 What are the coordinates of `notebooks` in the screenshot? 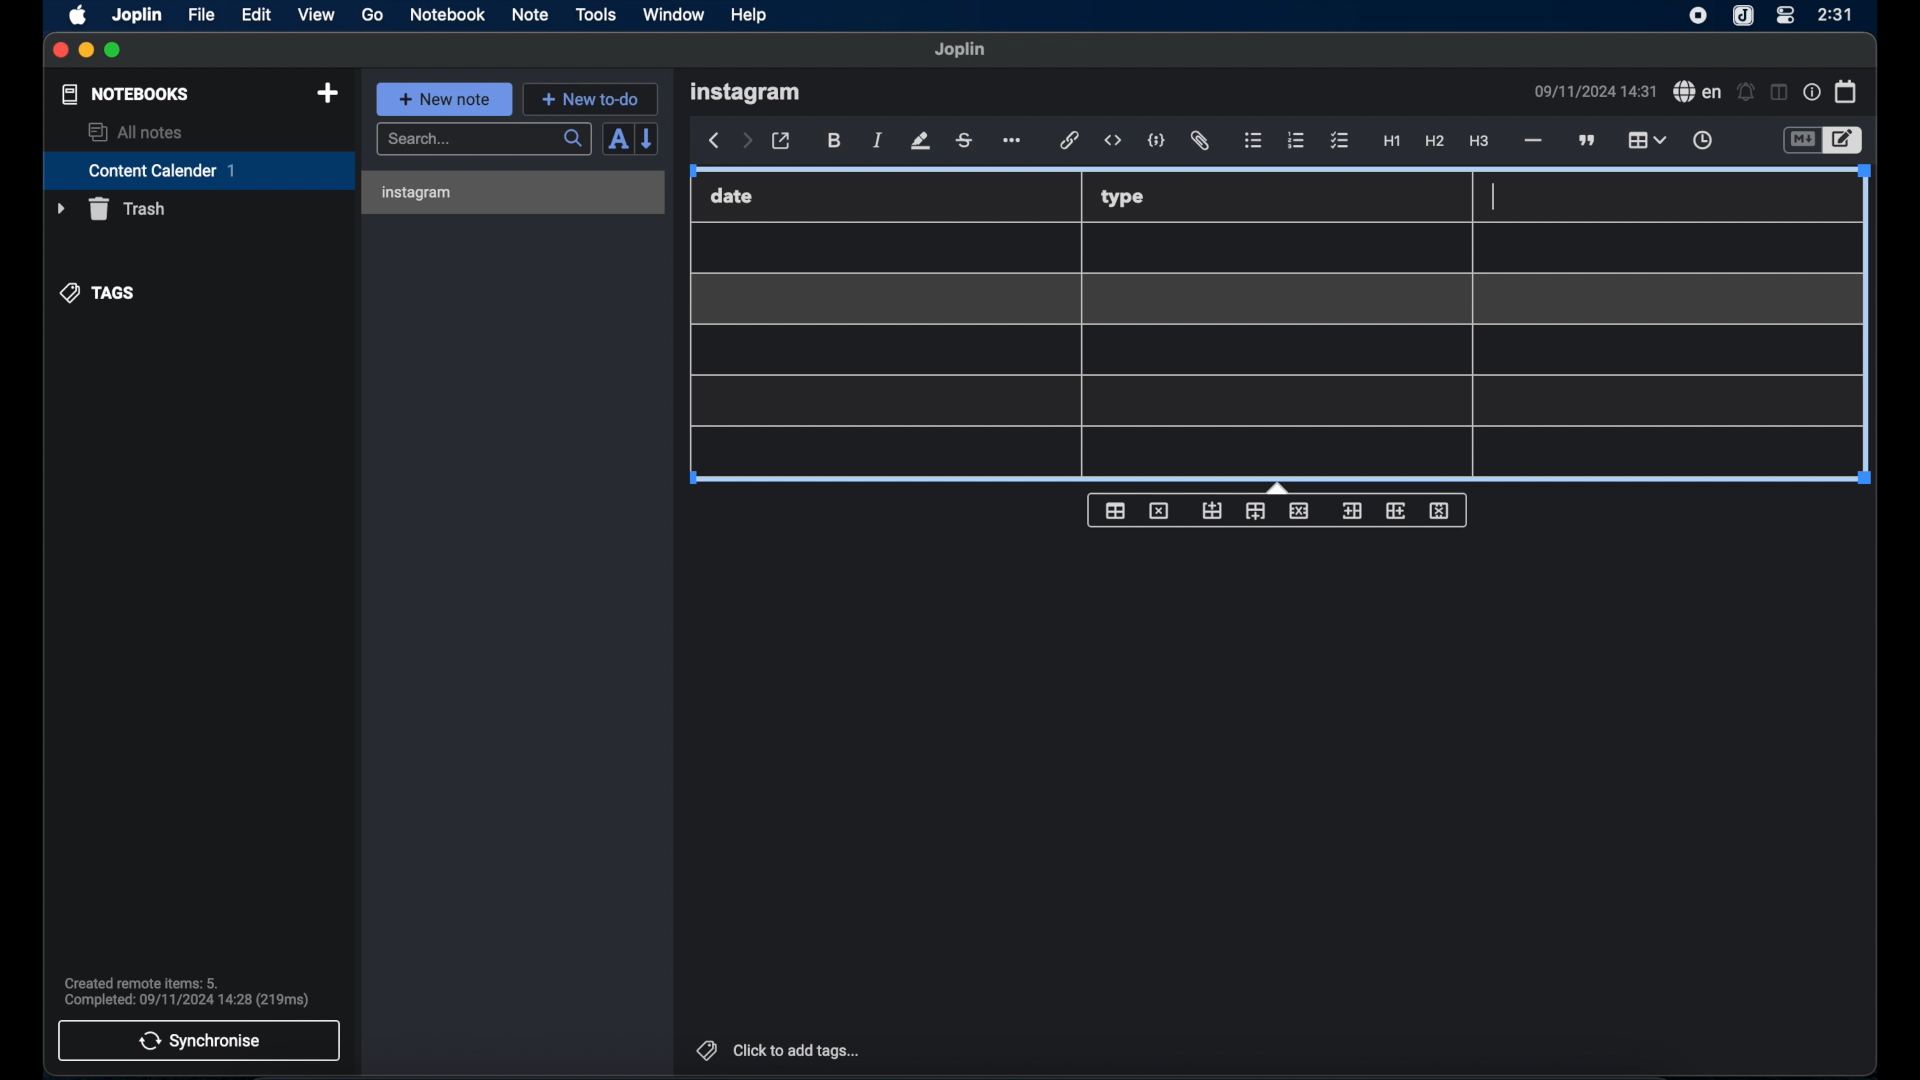 It's located at (126, 94).